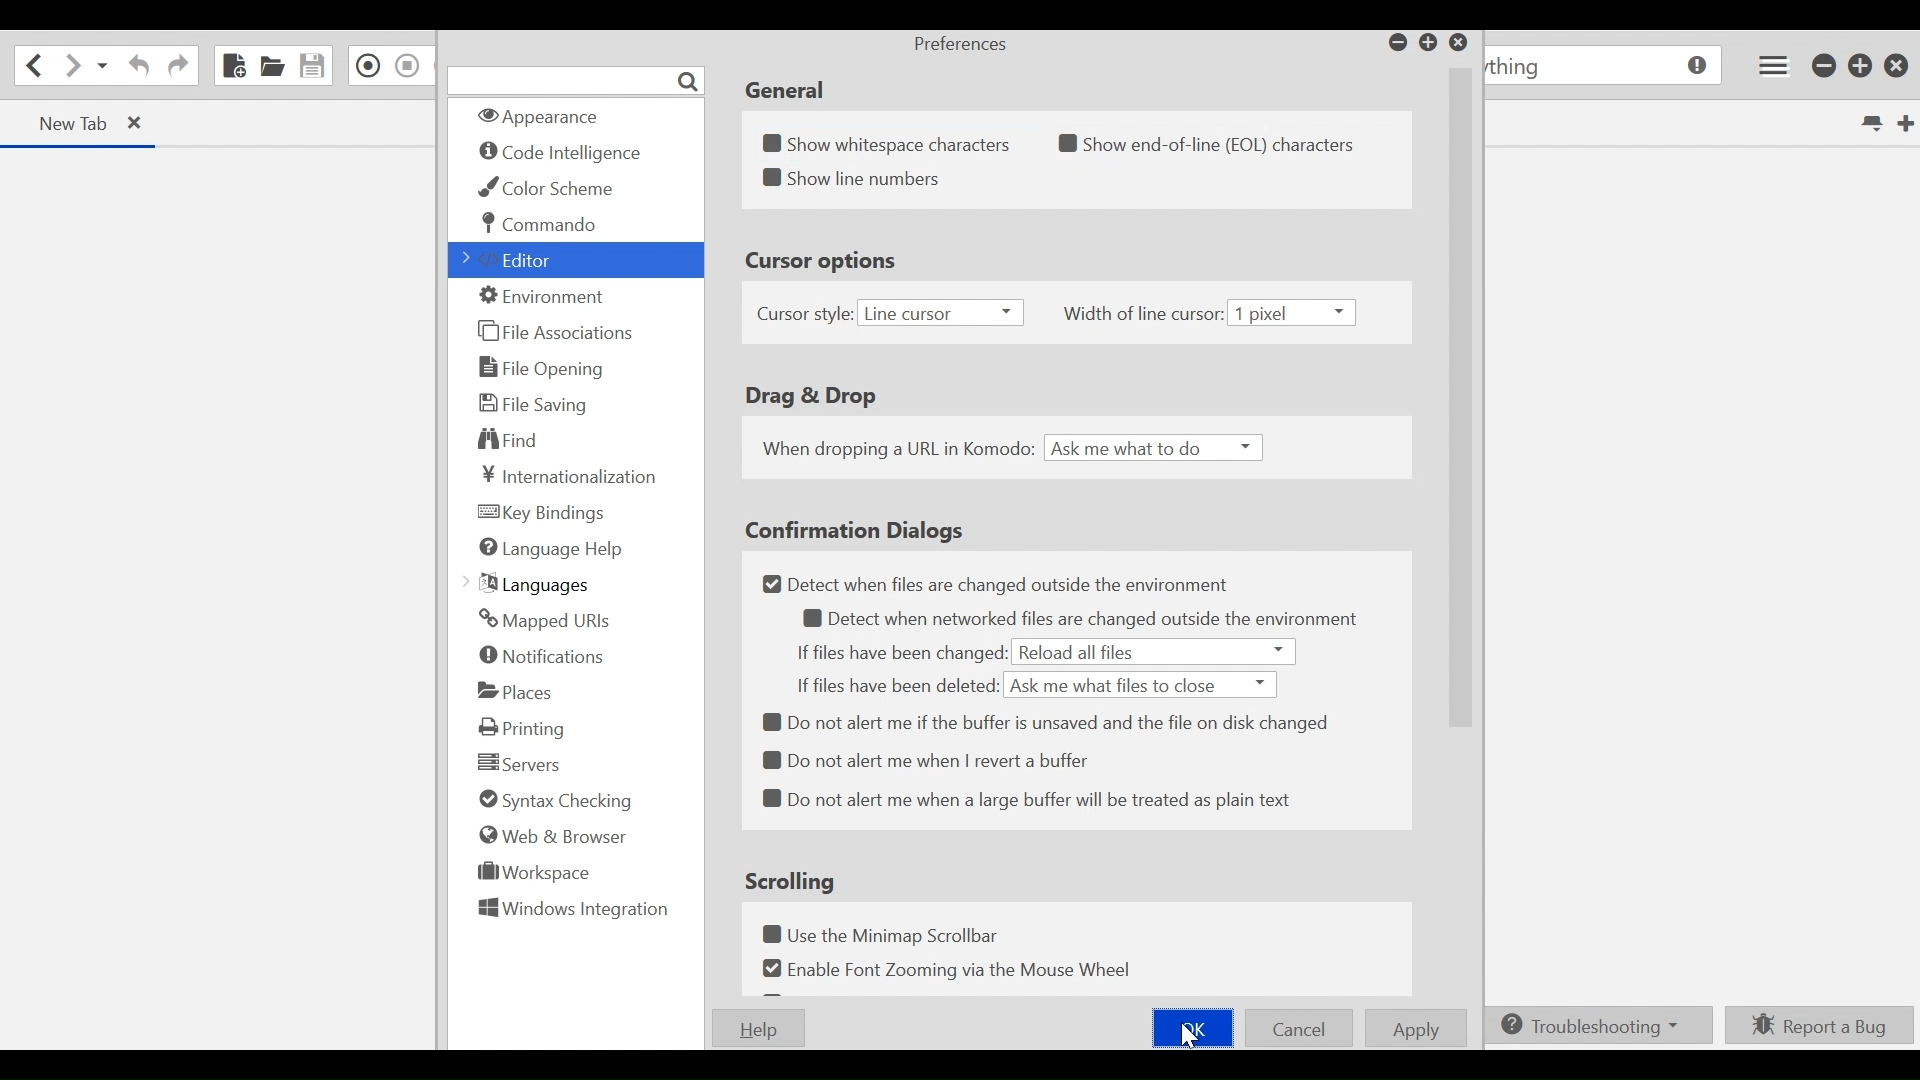 This screenshot has width=1920, height=1080. I want to click on Close, so click(1459, 43).